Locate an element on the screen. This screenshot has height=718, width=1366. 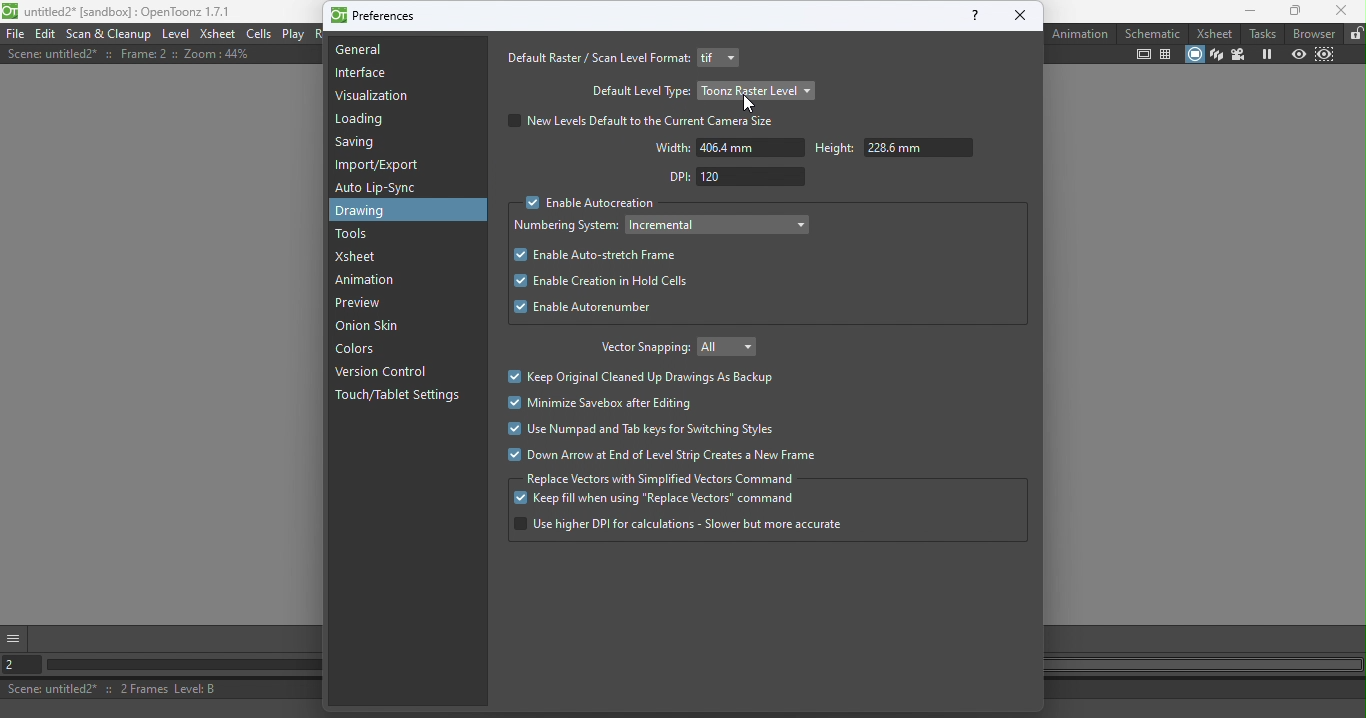
Width is located at coordinates (728, 148).